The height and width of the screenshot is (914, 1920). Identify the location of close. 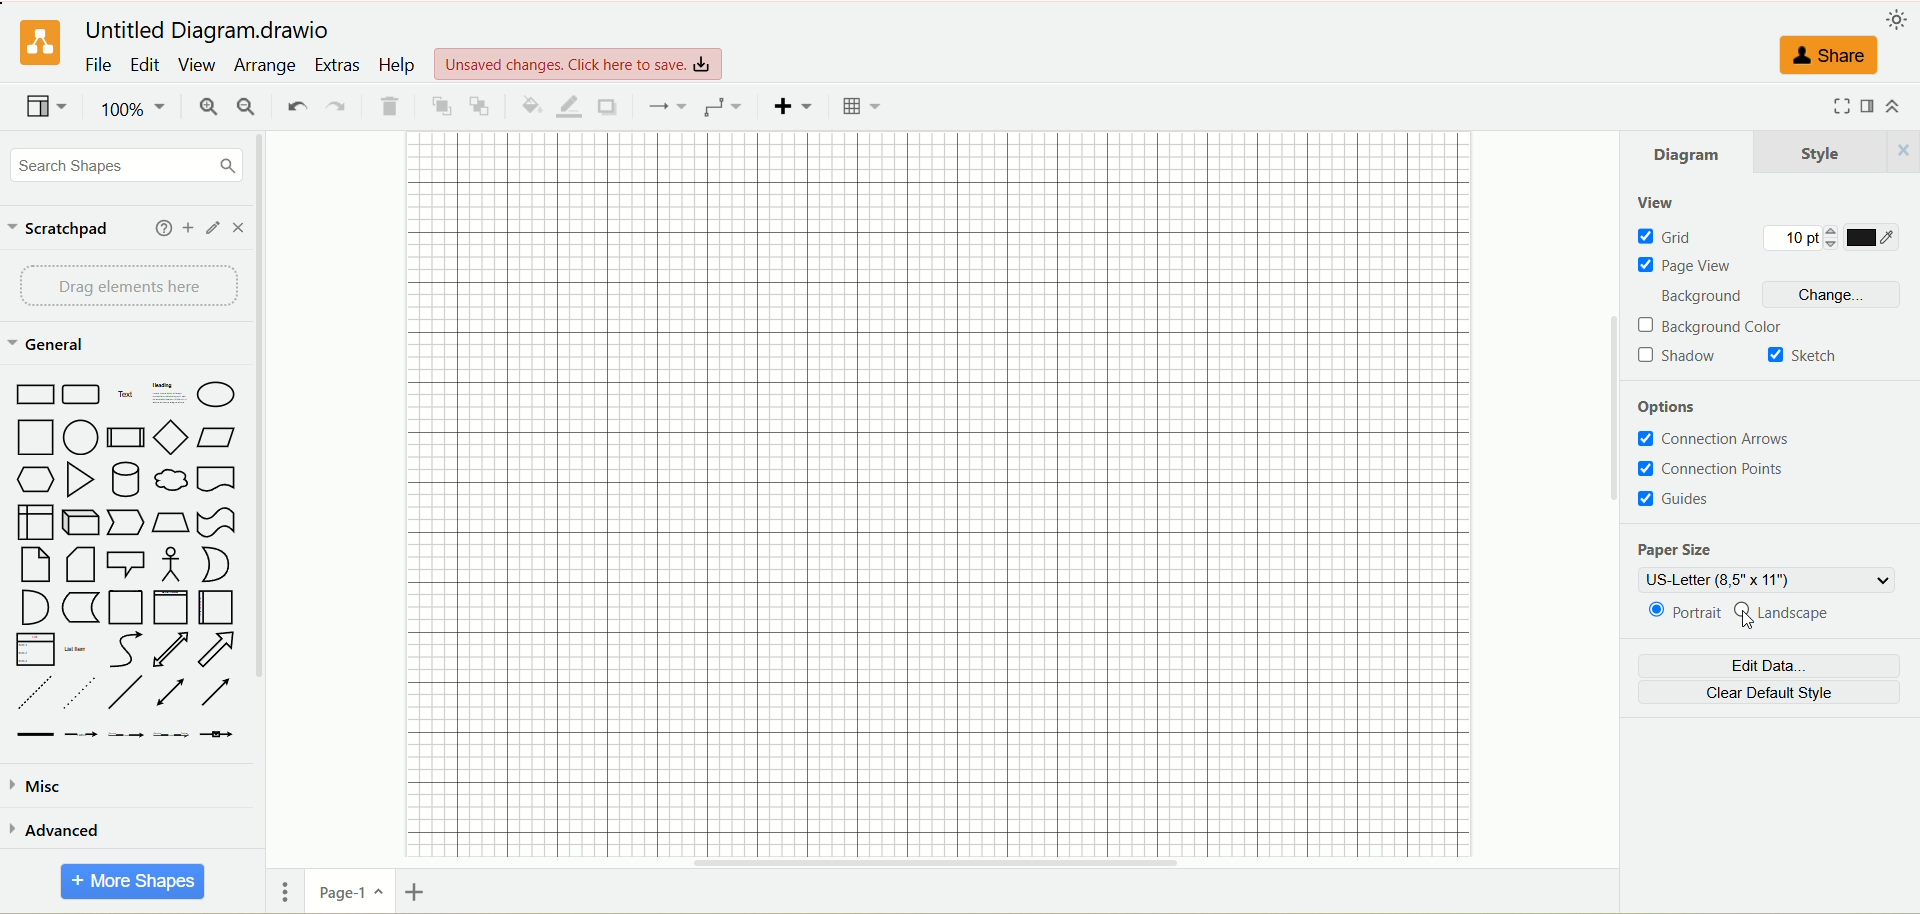
(238, 229).